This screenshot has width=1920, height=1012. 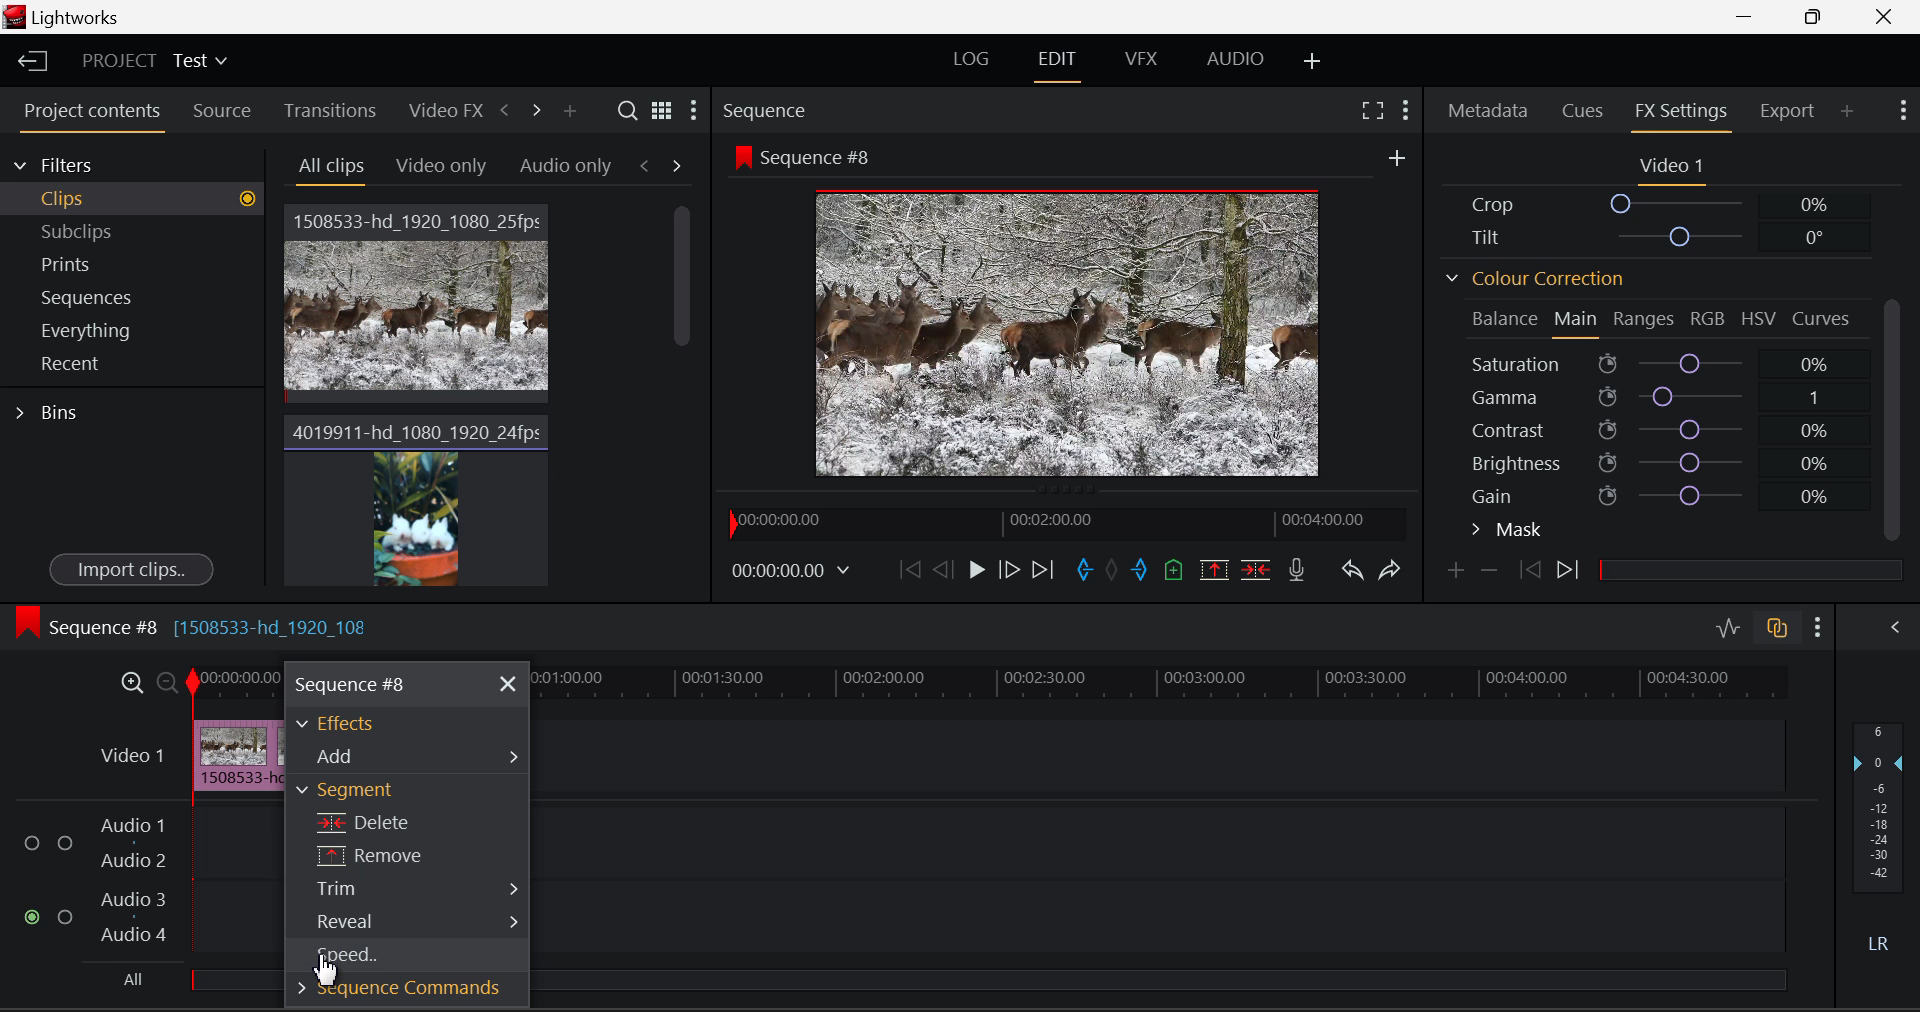 I want to click on Redo, so click(x=1390, y=573).